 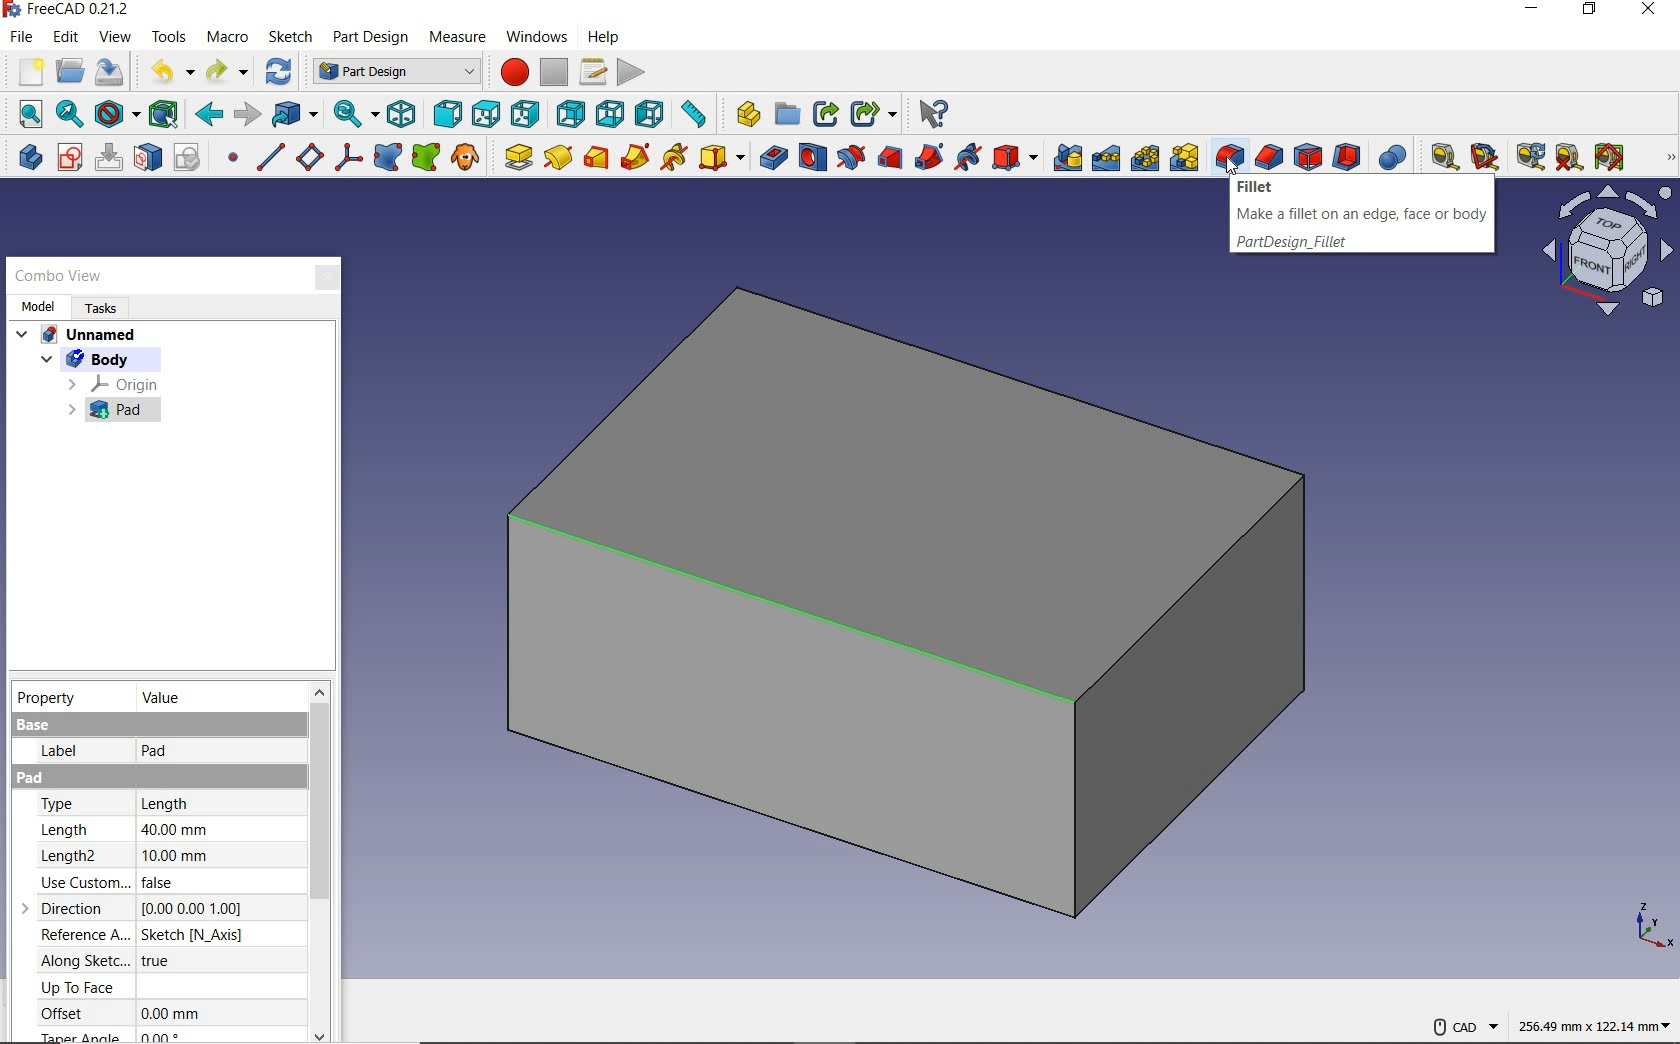 I want to click on file, so click(x=23, y=38).